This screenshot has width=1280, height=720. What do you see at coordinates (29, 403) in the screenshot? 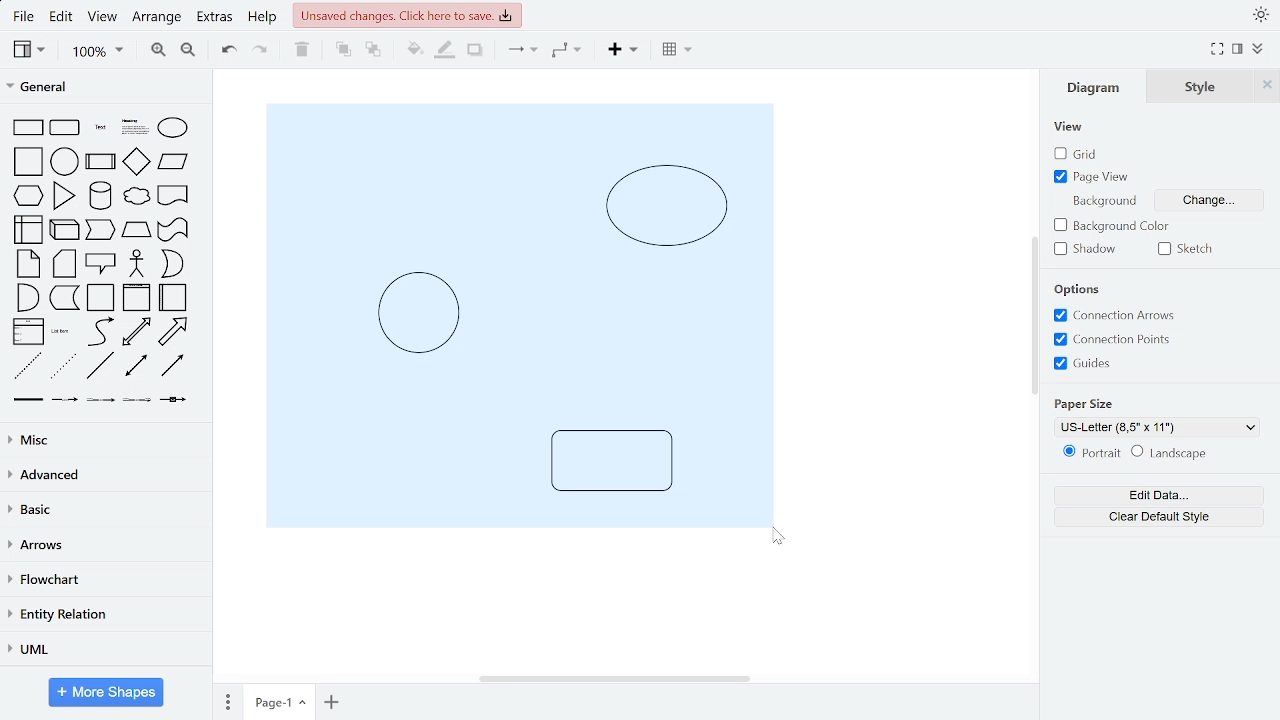
I see `link` at bounding box center [29, 403].